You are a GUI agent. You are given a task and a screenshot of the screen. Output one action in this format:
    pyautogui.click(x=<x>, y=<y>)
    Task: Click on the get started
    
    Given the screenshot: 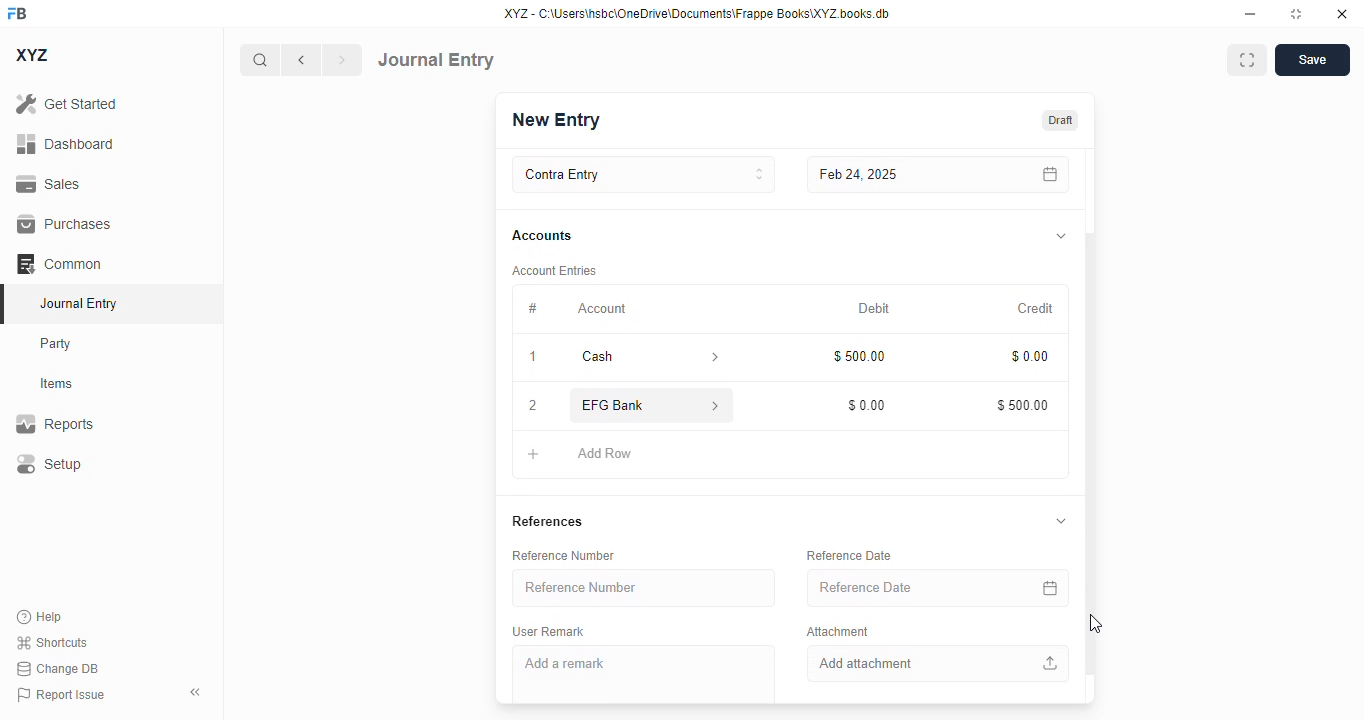 What is the action you would take?
    pyautogui.click(x=67, y=104)
    